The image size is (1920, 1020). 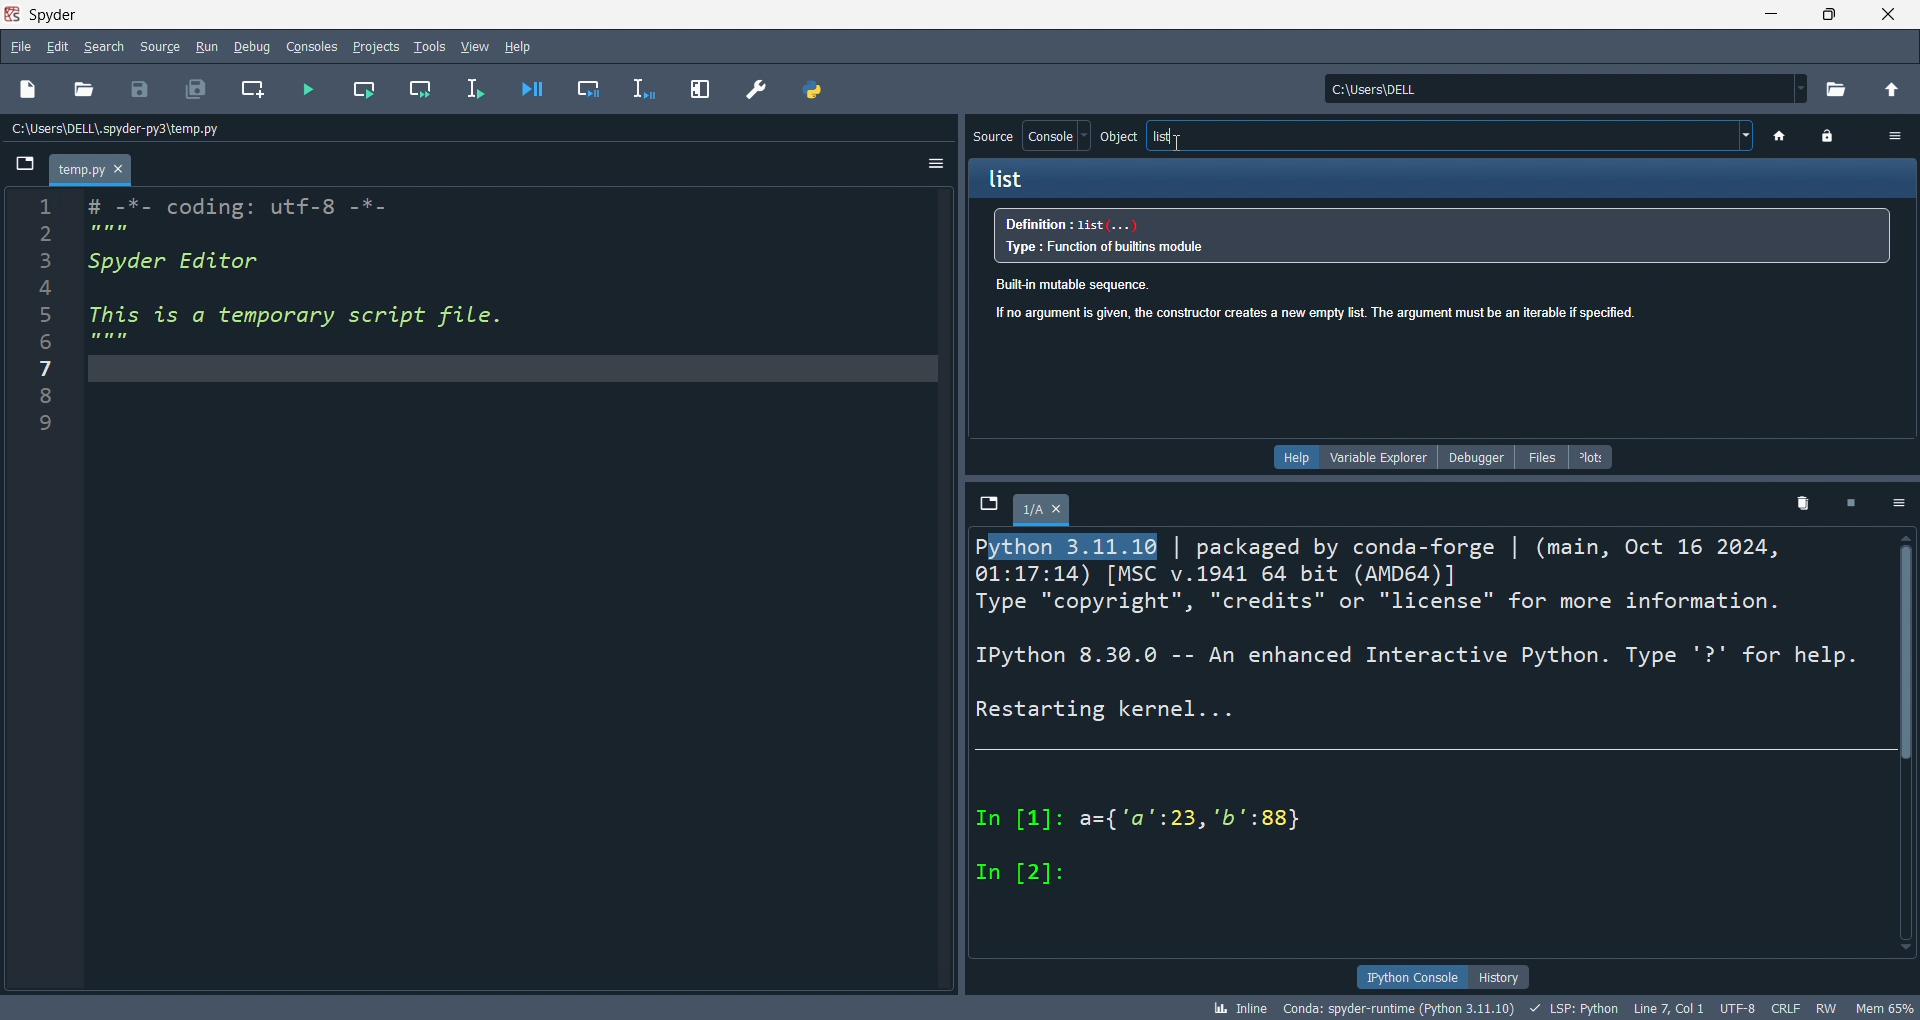 What do you see at coordinates (524, 90) in the screenshot?
I see `debug file` at bounding box center [524, 90].